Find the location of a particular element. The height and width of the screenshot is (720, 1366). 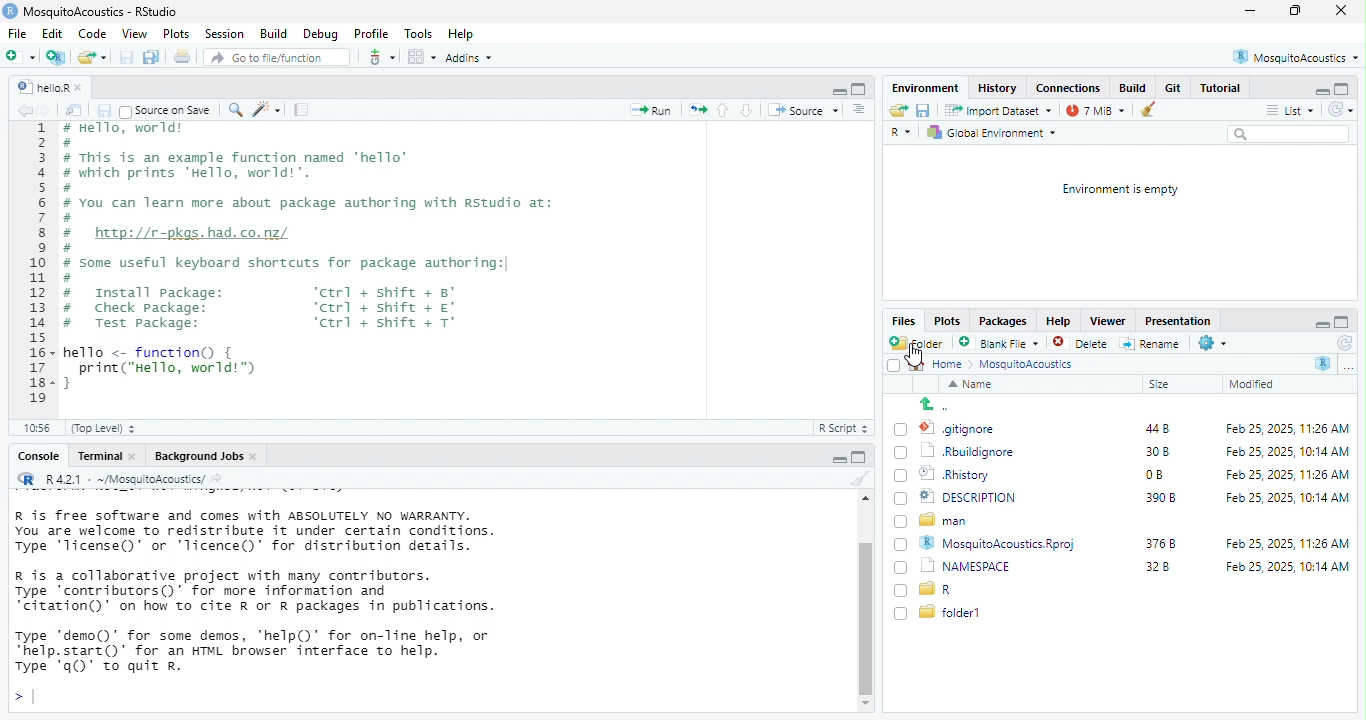

build is located at coordinates (1133, 88).